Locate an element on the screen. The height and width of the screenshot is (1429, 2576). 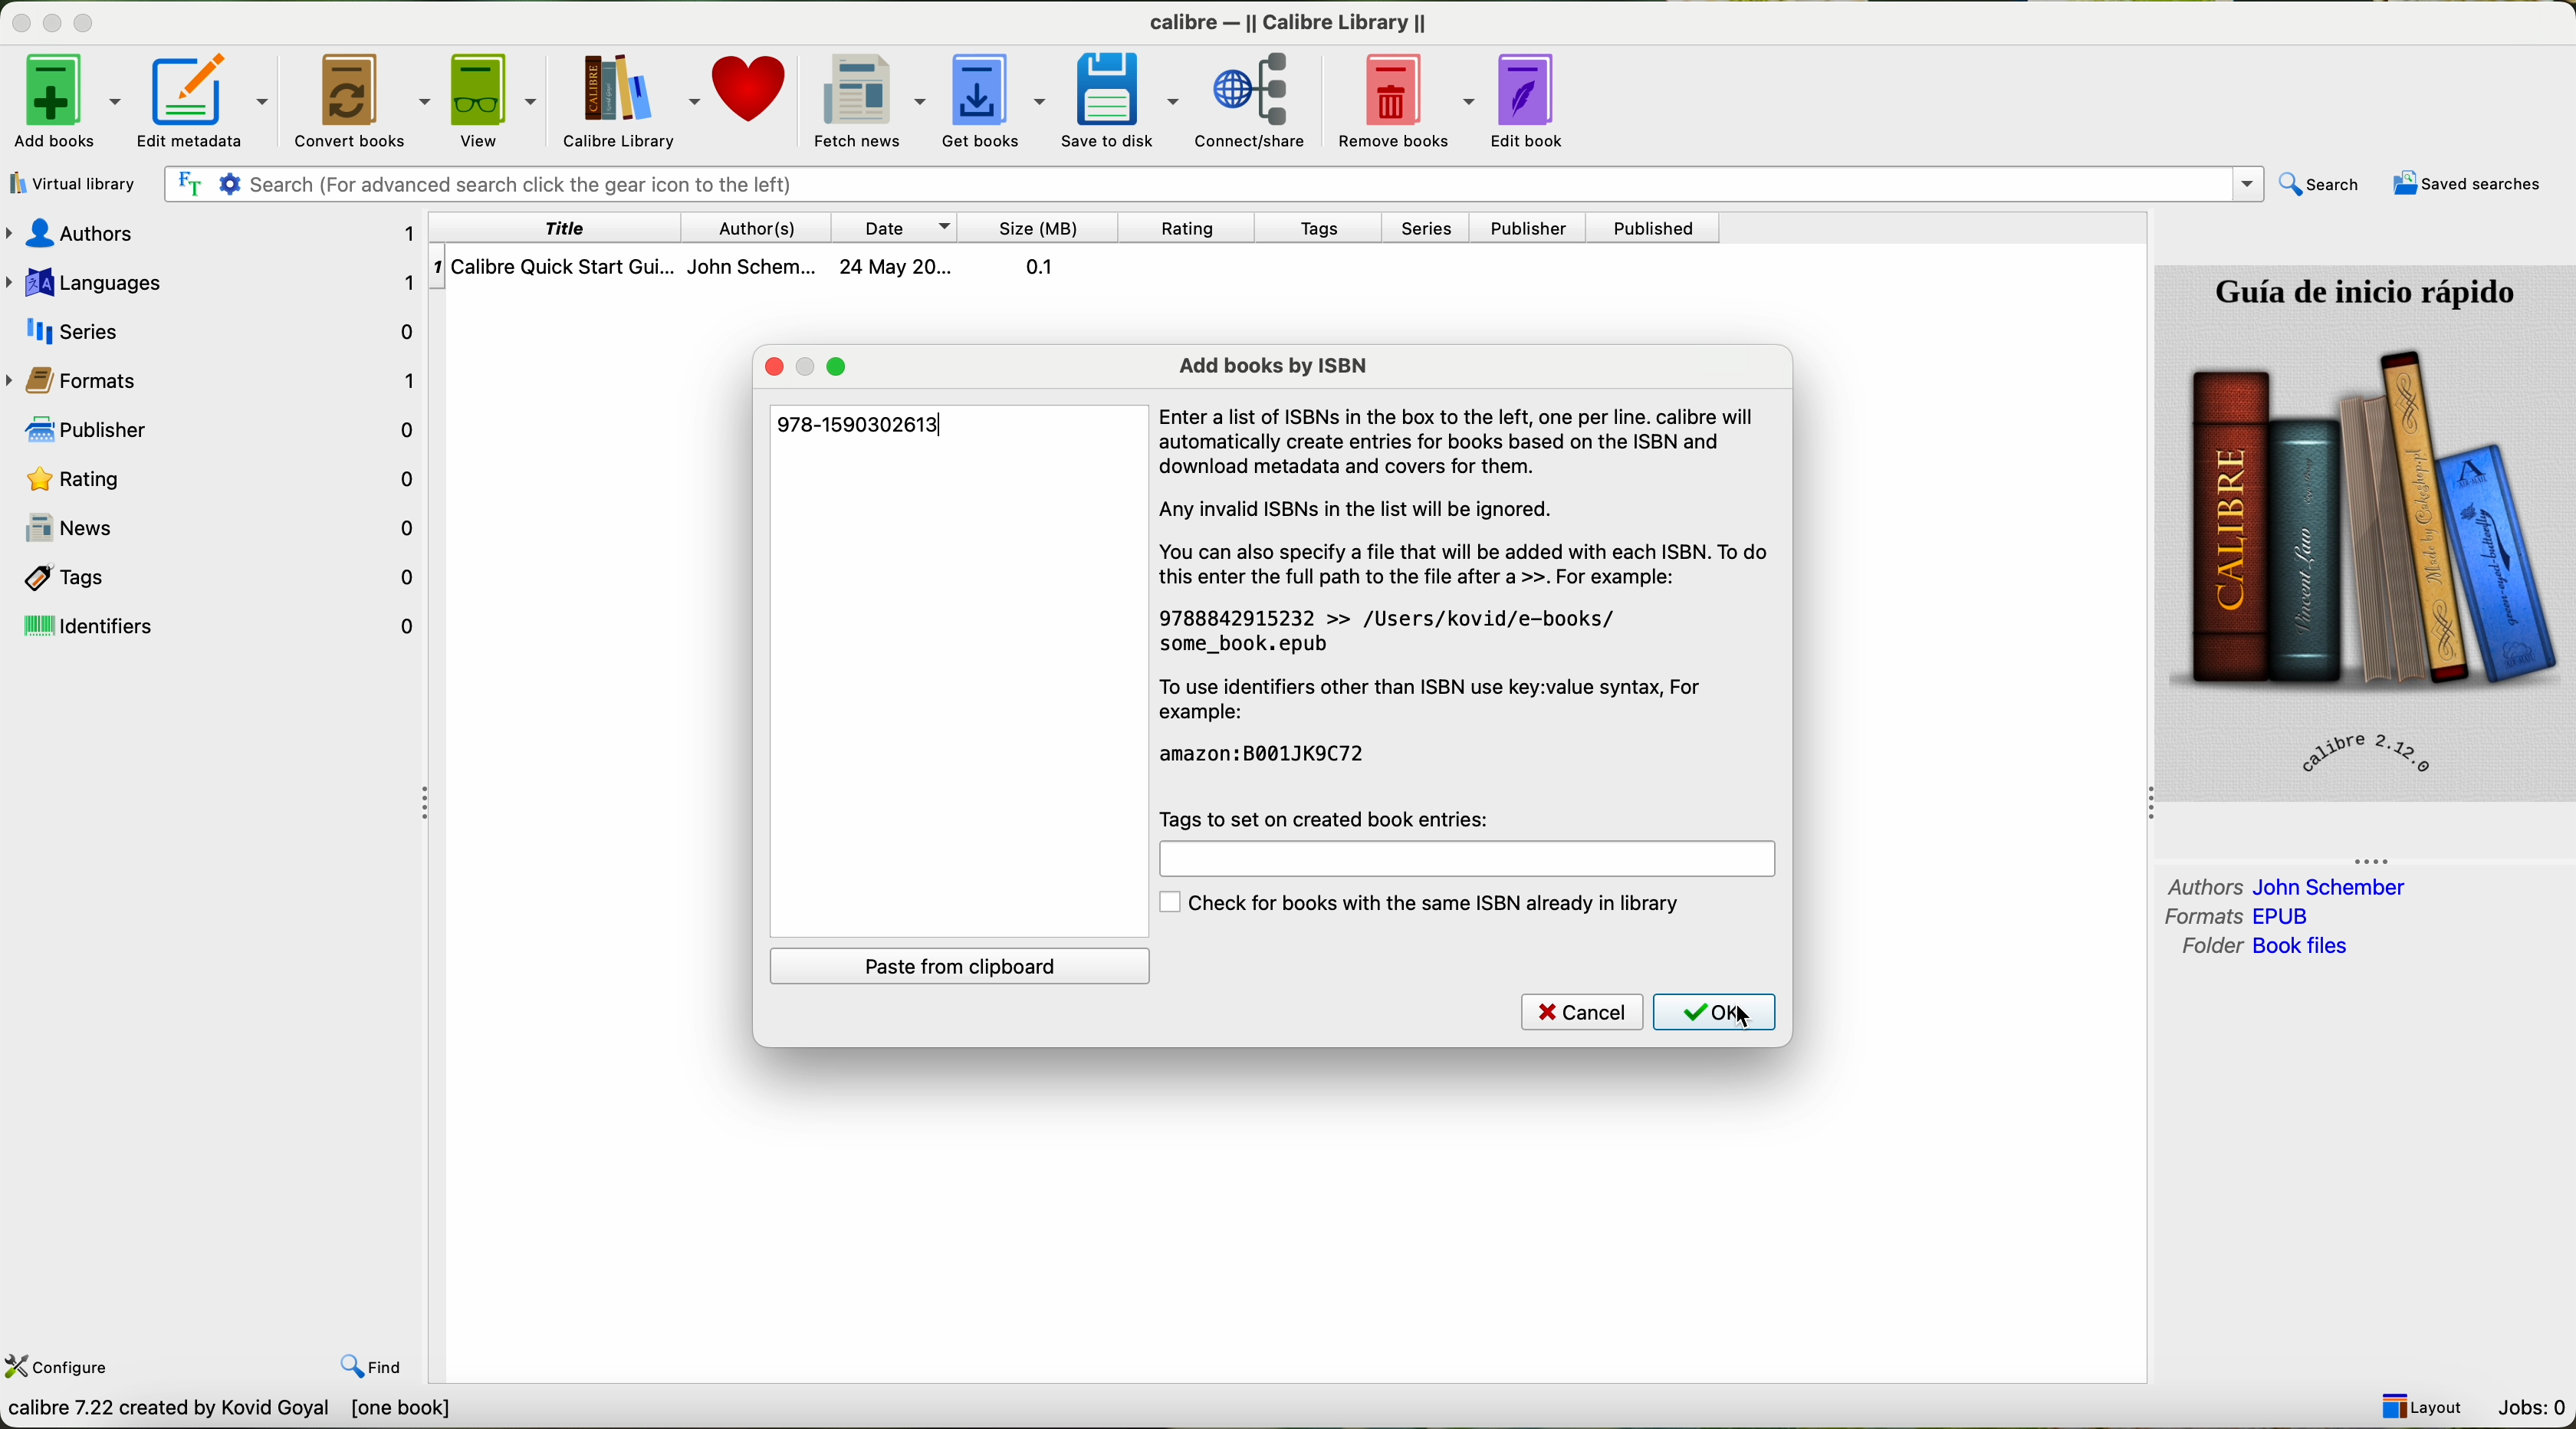
Jobs: 0 is located at coordinates (2533, 1410).